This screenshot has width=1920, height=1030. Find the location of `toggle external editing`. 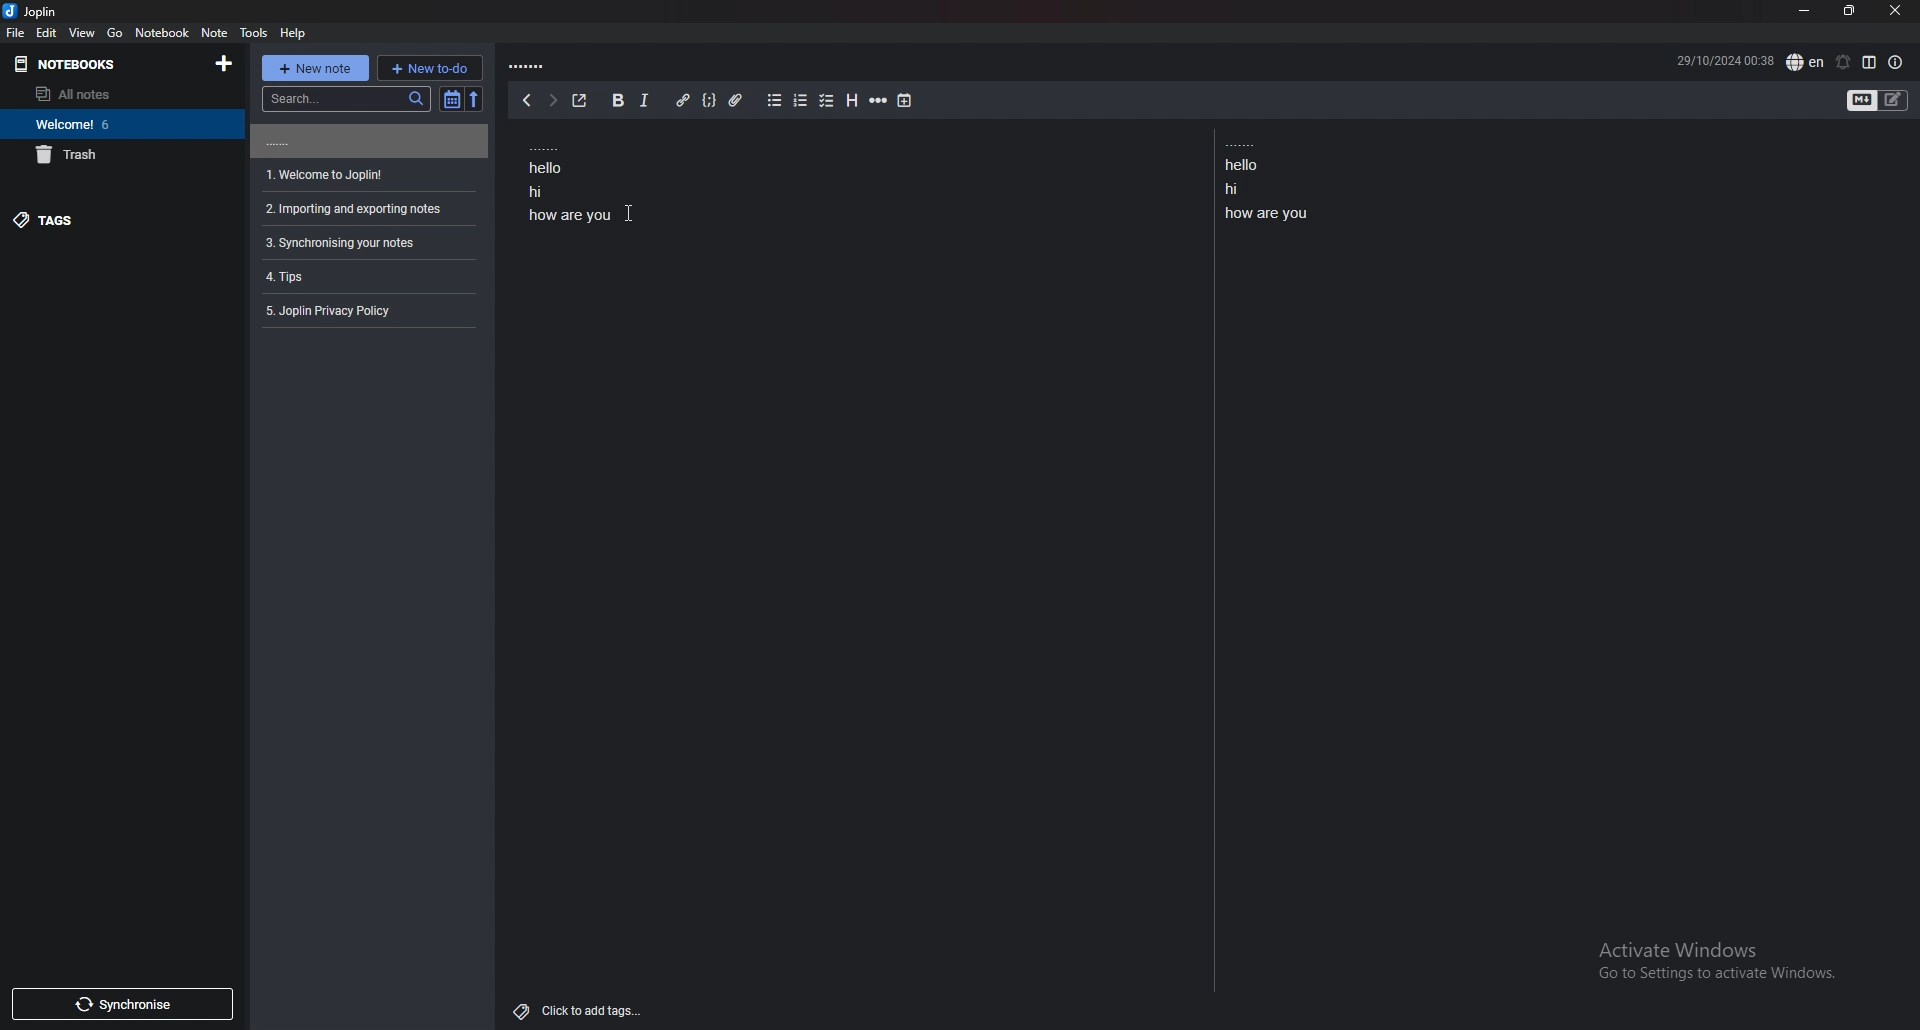

toggle external editing is located at coordinates (581, 101).